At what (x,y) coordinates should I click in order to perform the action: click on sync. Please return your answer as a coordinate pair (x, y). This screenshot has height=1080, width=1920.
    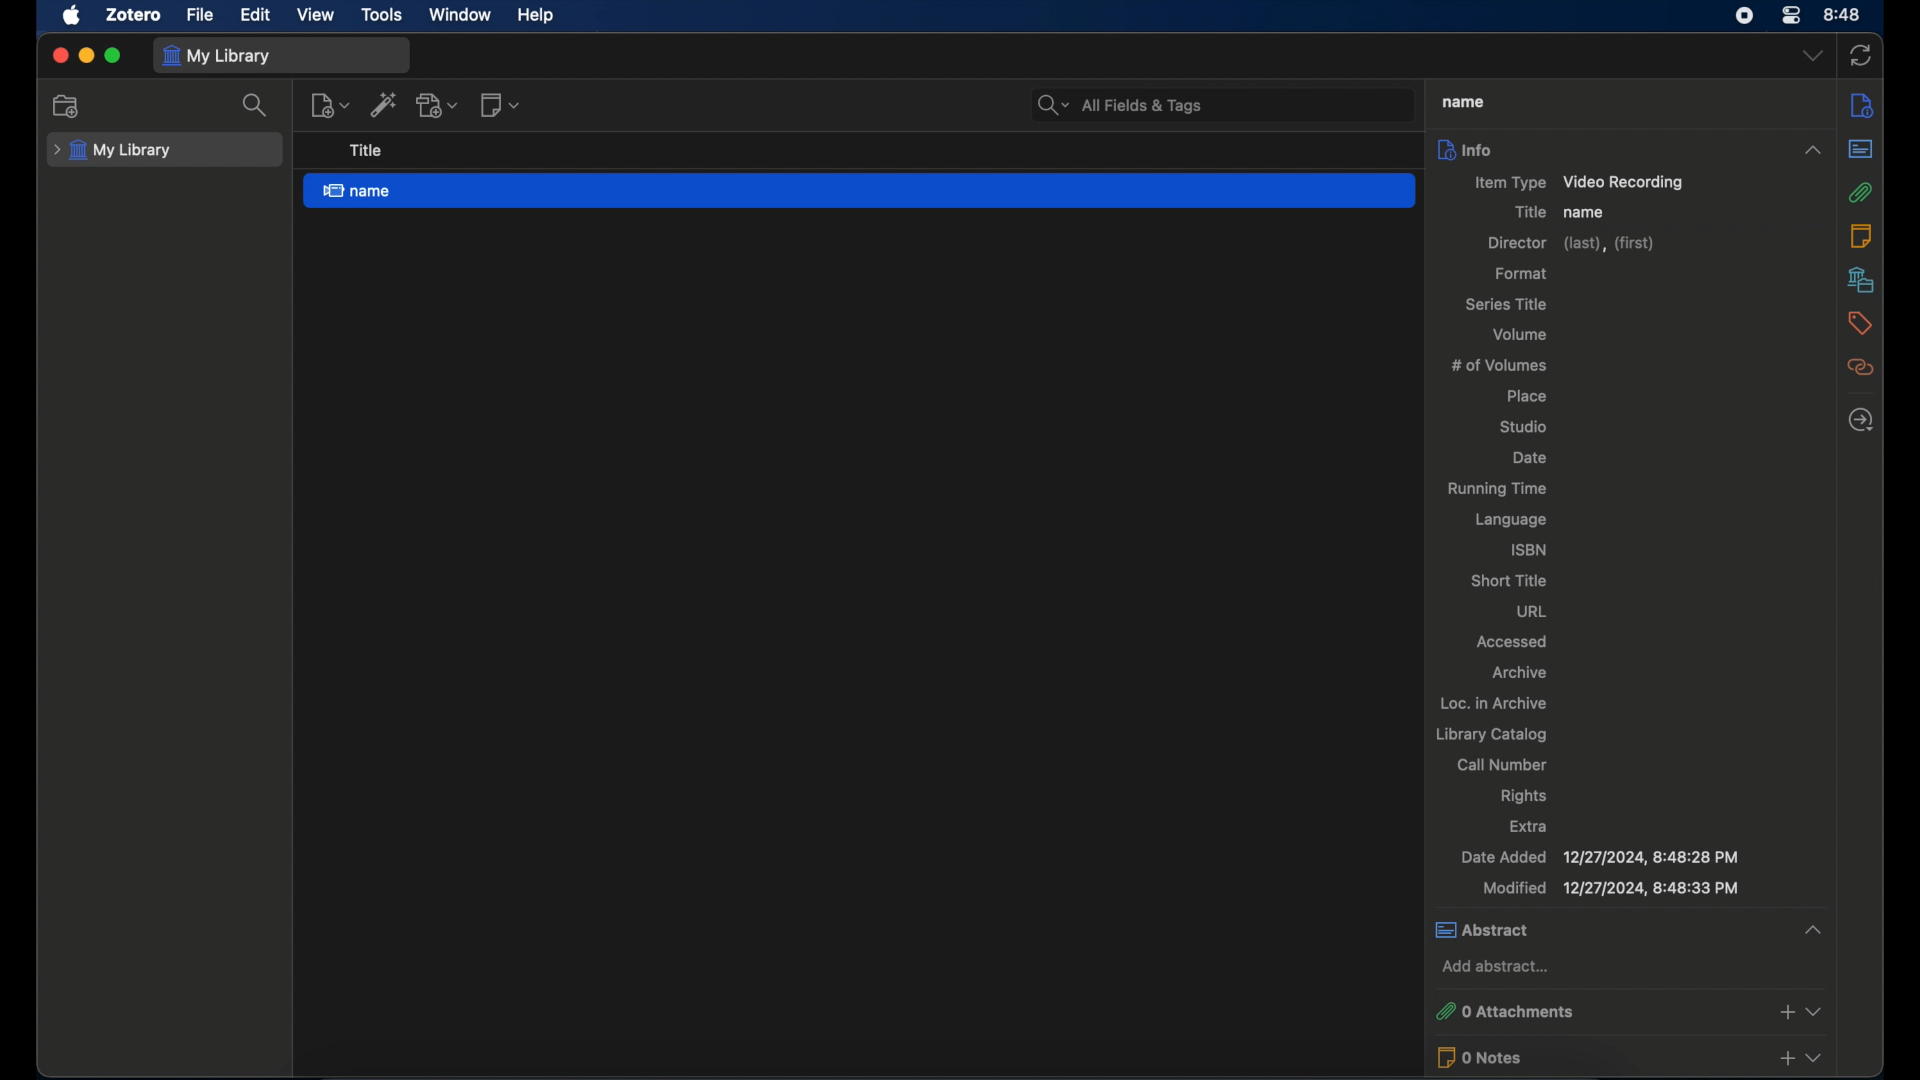
    Looking at the image, I should click on (1862, 56).